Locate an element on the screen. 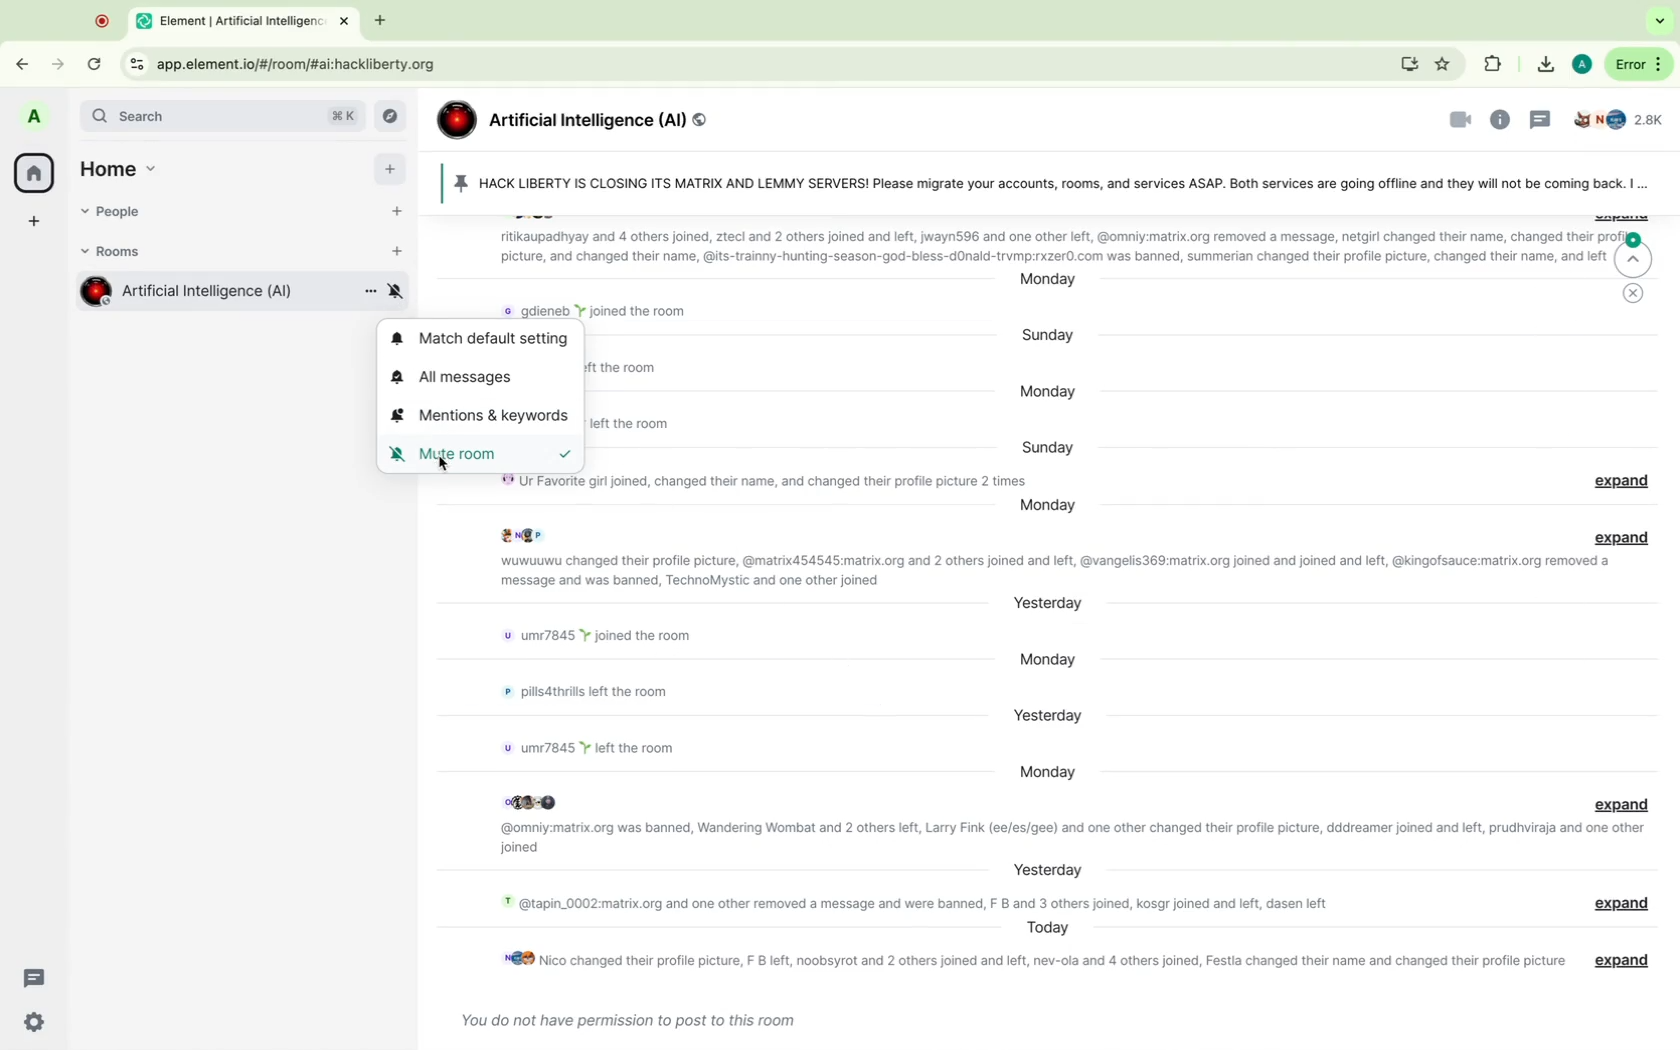  day is located at coordinates (1046, 509).